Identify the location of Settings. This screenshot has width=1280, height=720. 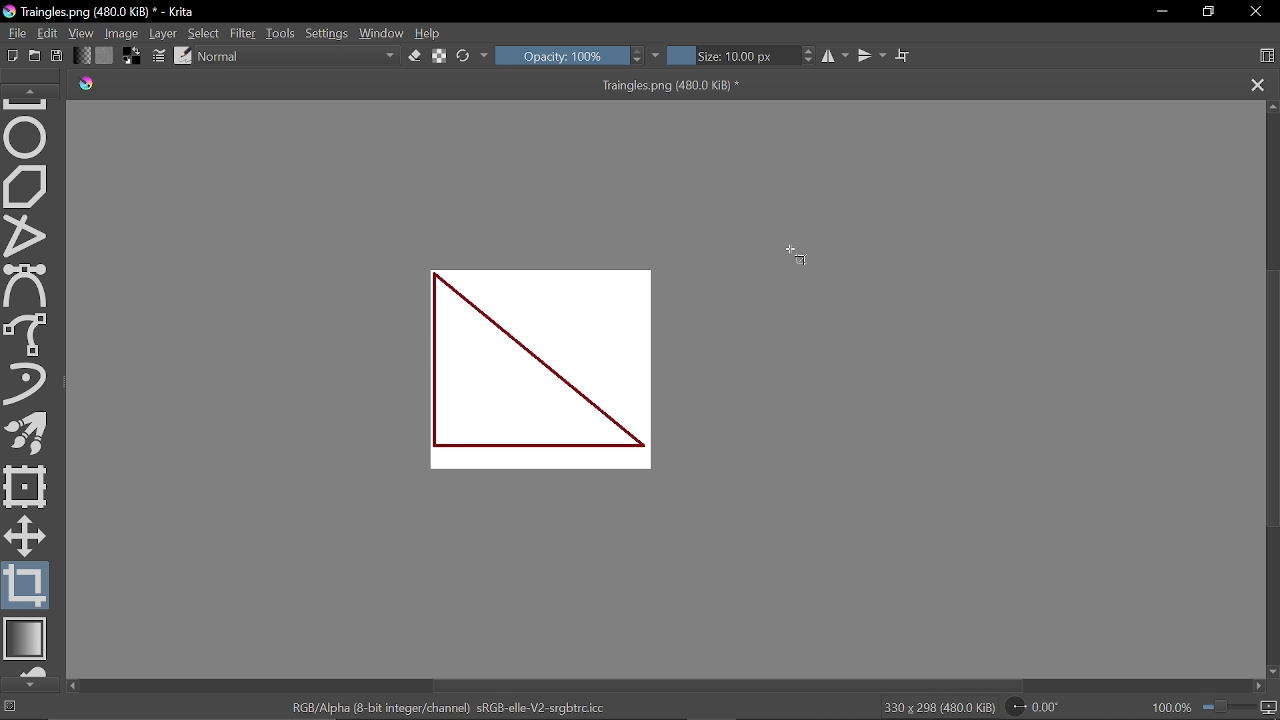
(327, 34).